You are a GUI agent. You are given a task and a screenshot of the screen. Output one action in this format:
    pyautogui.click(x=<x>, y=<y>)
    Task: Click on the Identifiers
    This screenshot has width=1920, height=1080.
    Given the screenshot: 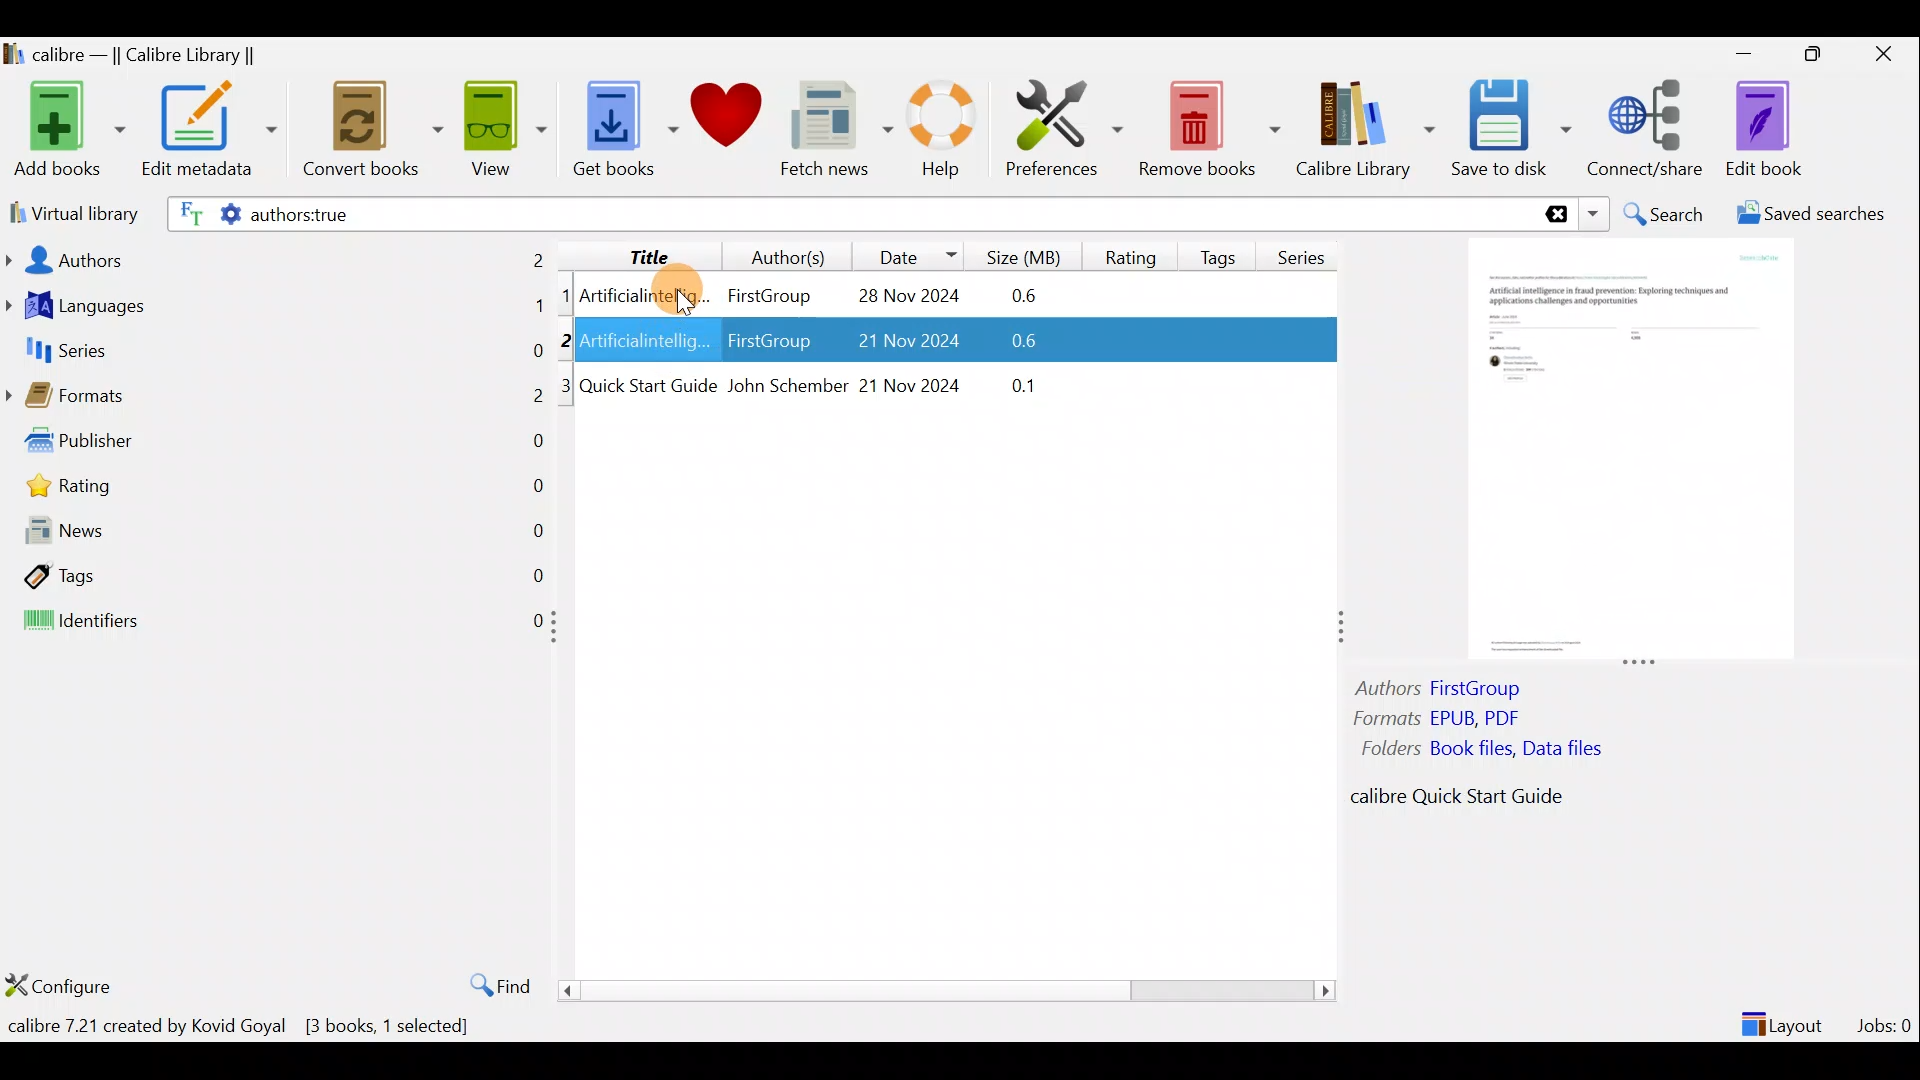 What is the action you would take?
    pyautogui.click(x=272, y=622)
    